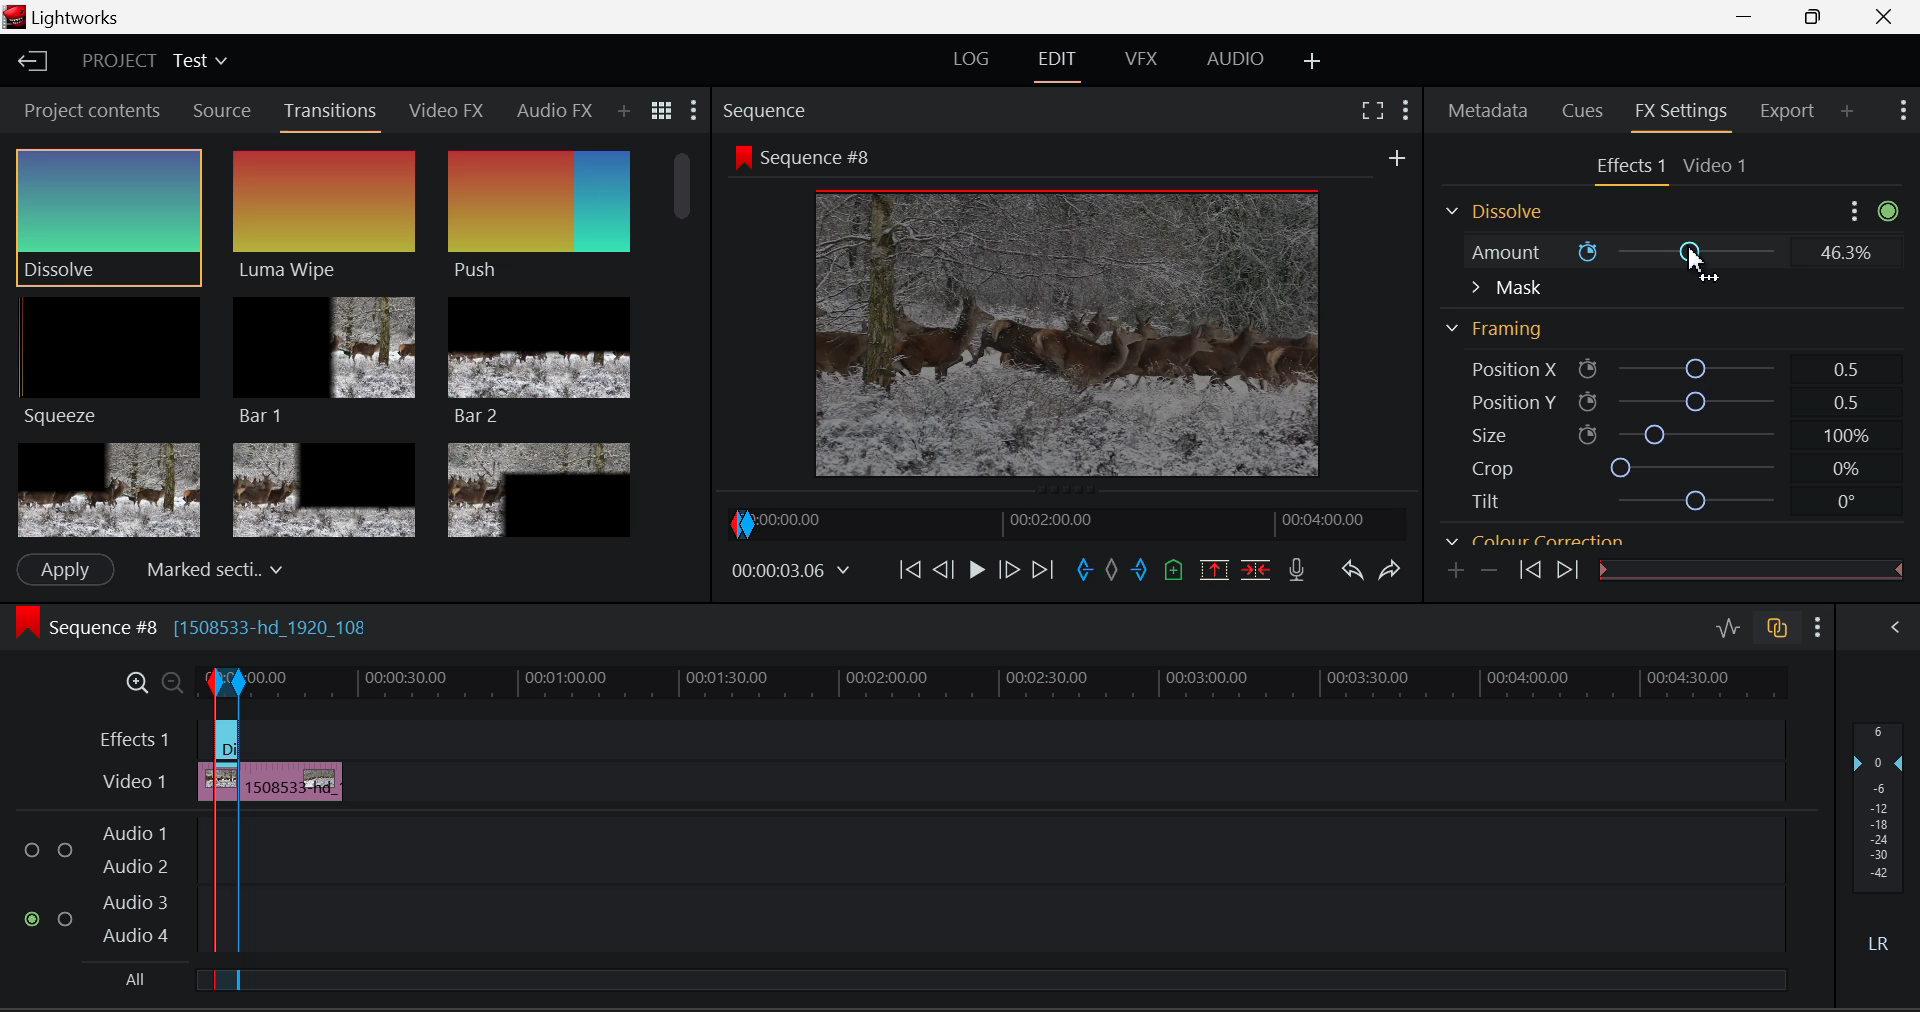 The width and height of the screenshot is (1920, 1012). What do you see at coordinates (1496, 330) in the screenshot?
I see `Framing Section` at bounding box center [1496, 330].